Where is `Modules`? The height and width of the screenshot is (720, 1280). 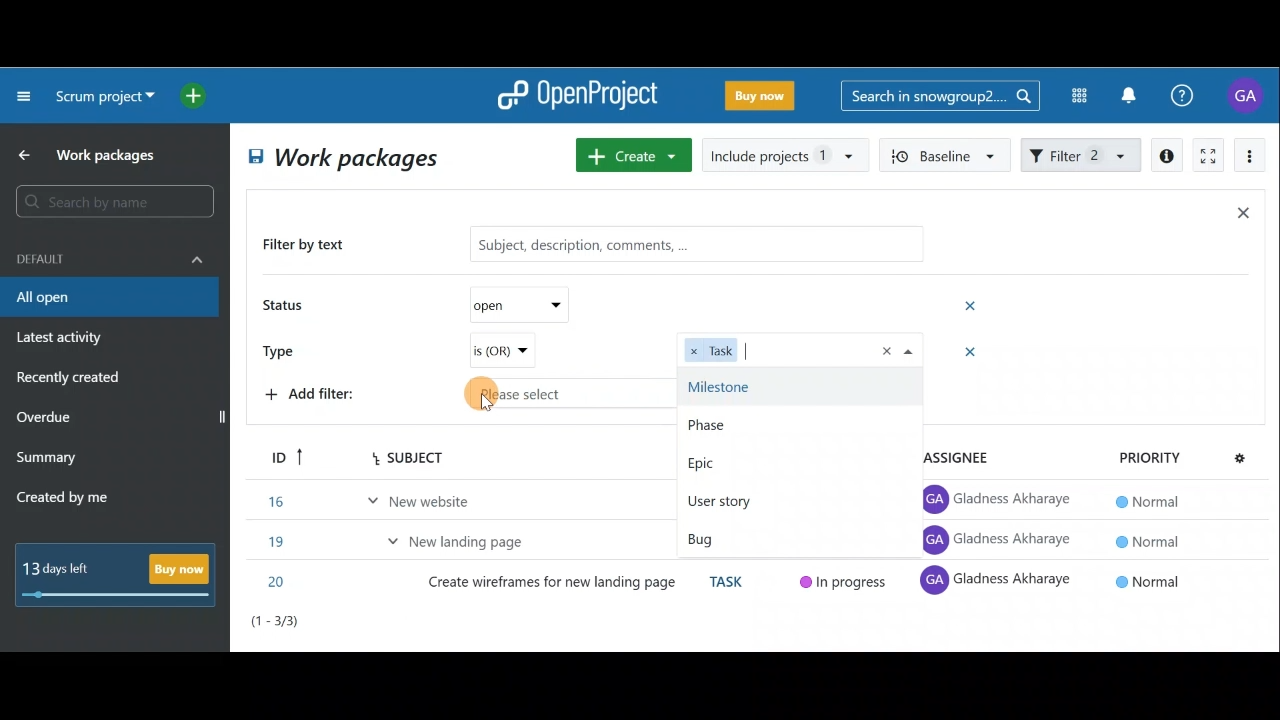 Modules is located at coordinates (1073, 96).